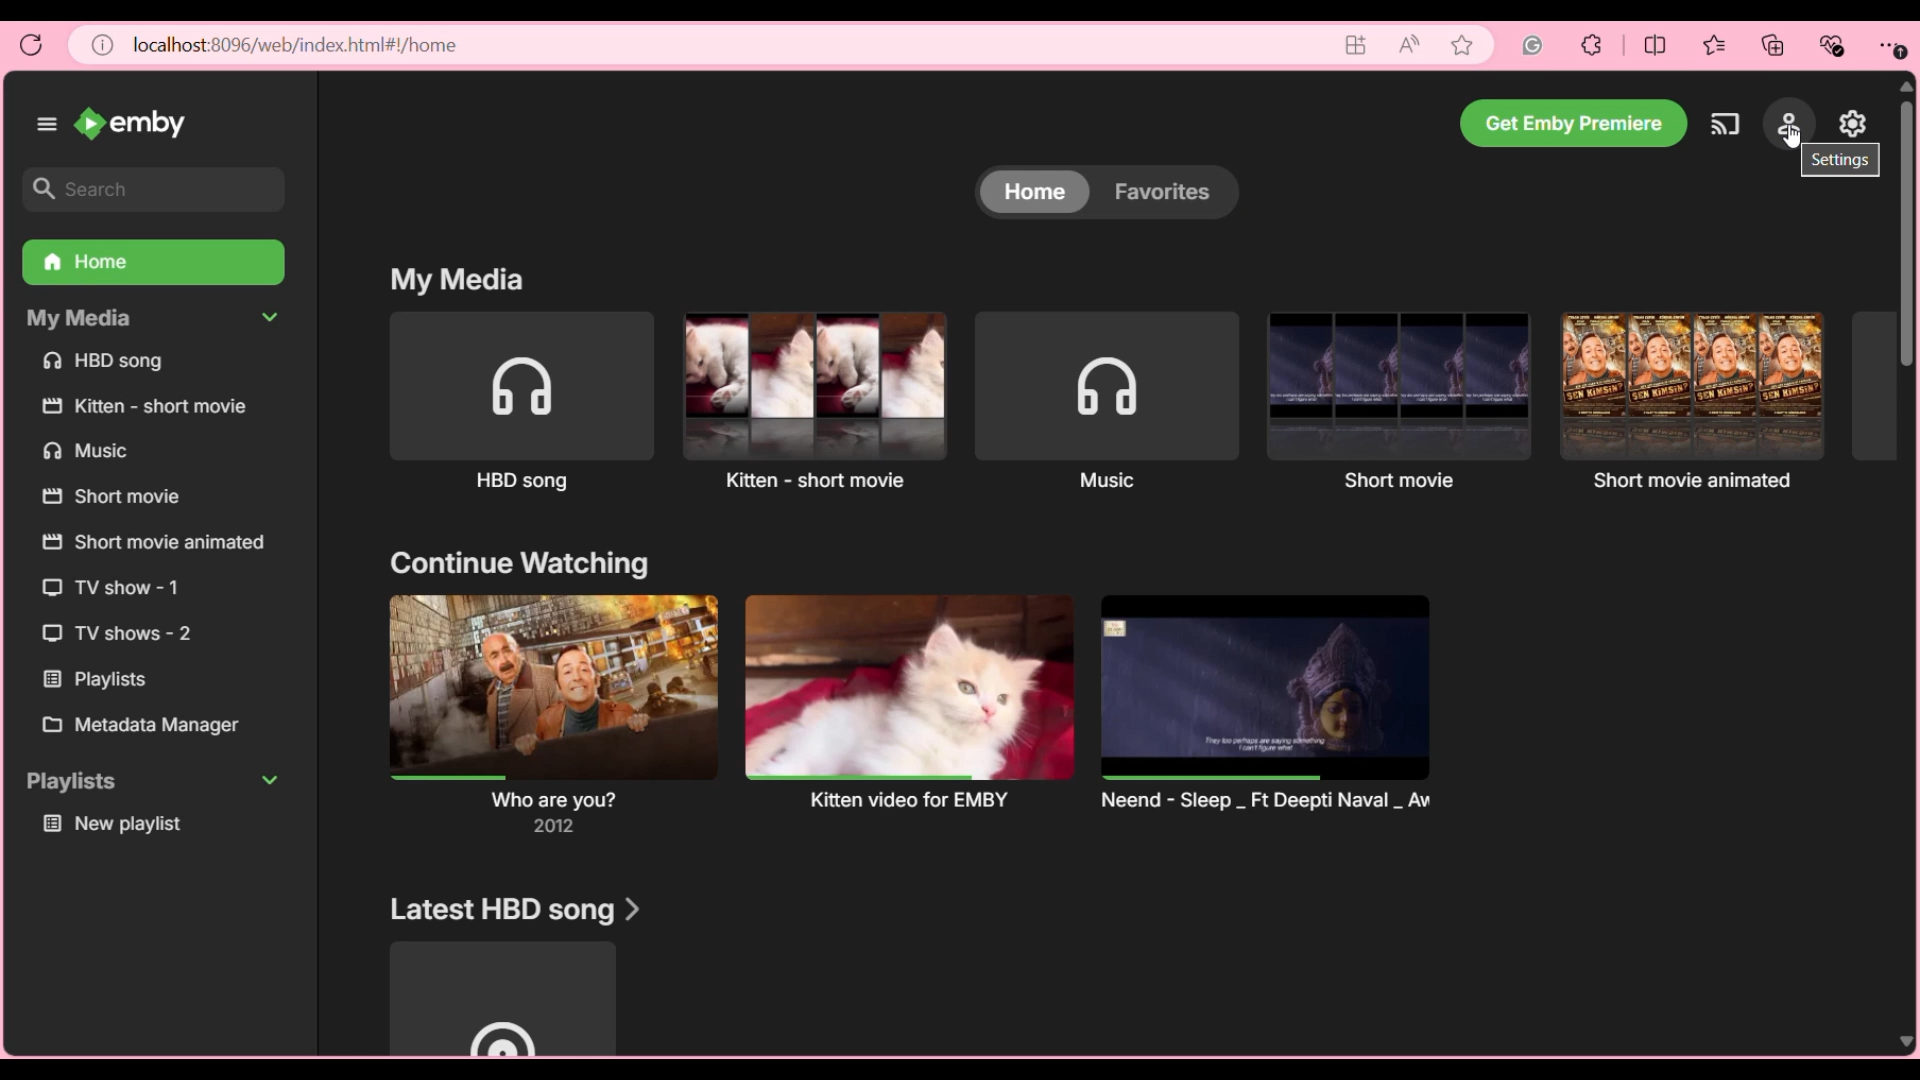 This screenshot has height=1080, width=1920. Describe the element at coordinates (1409, 45) in the screenshot. I see `Read aloud page` at that location.